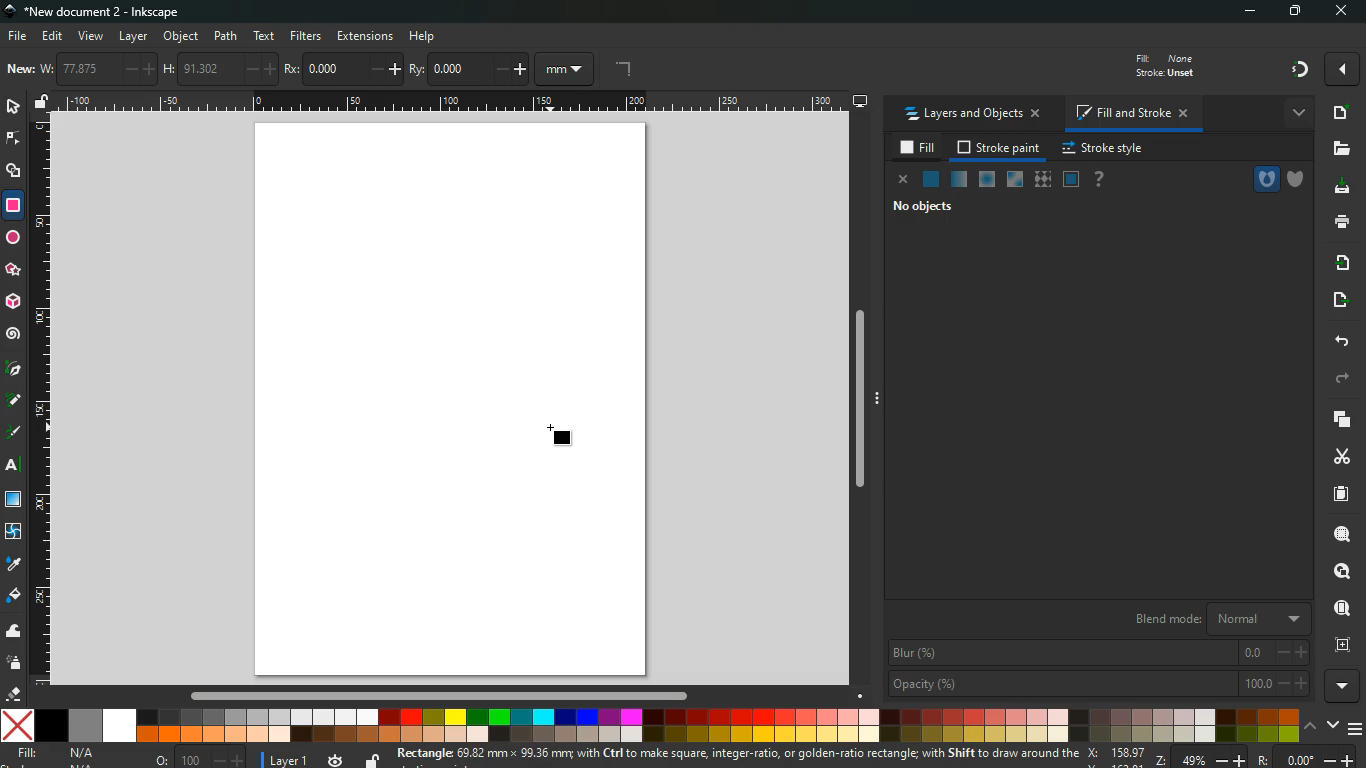 The image size is (1366, 768). I want to click on draw, so click(14, 433).